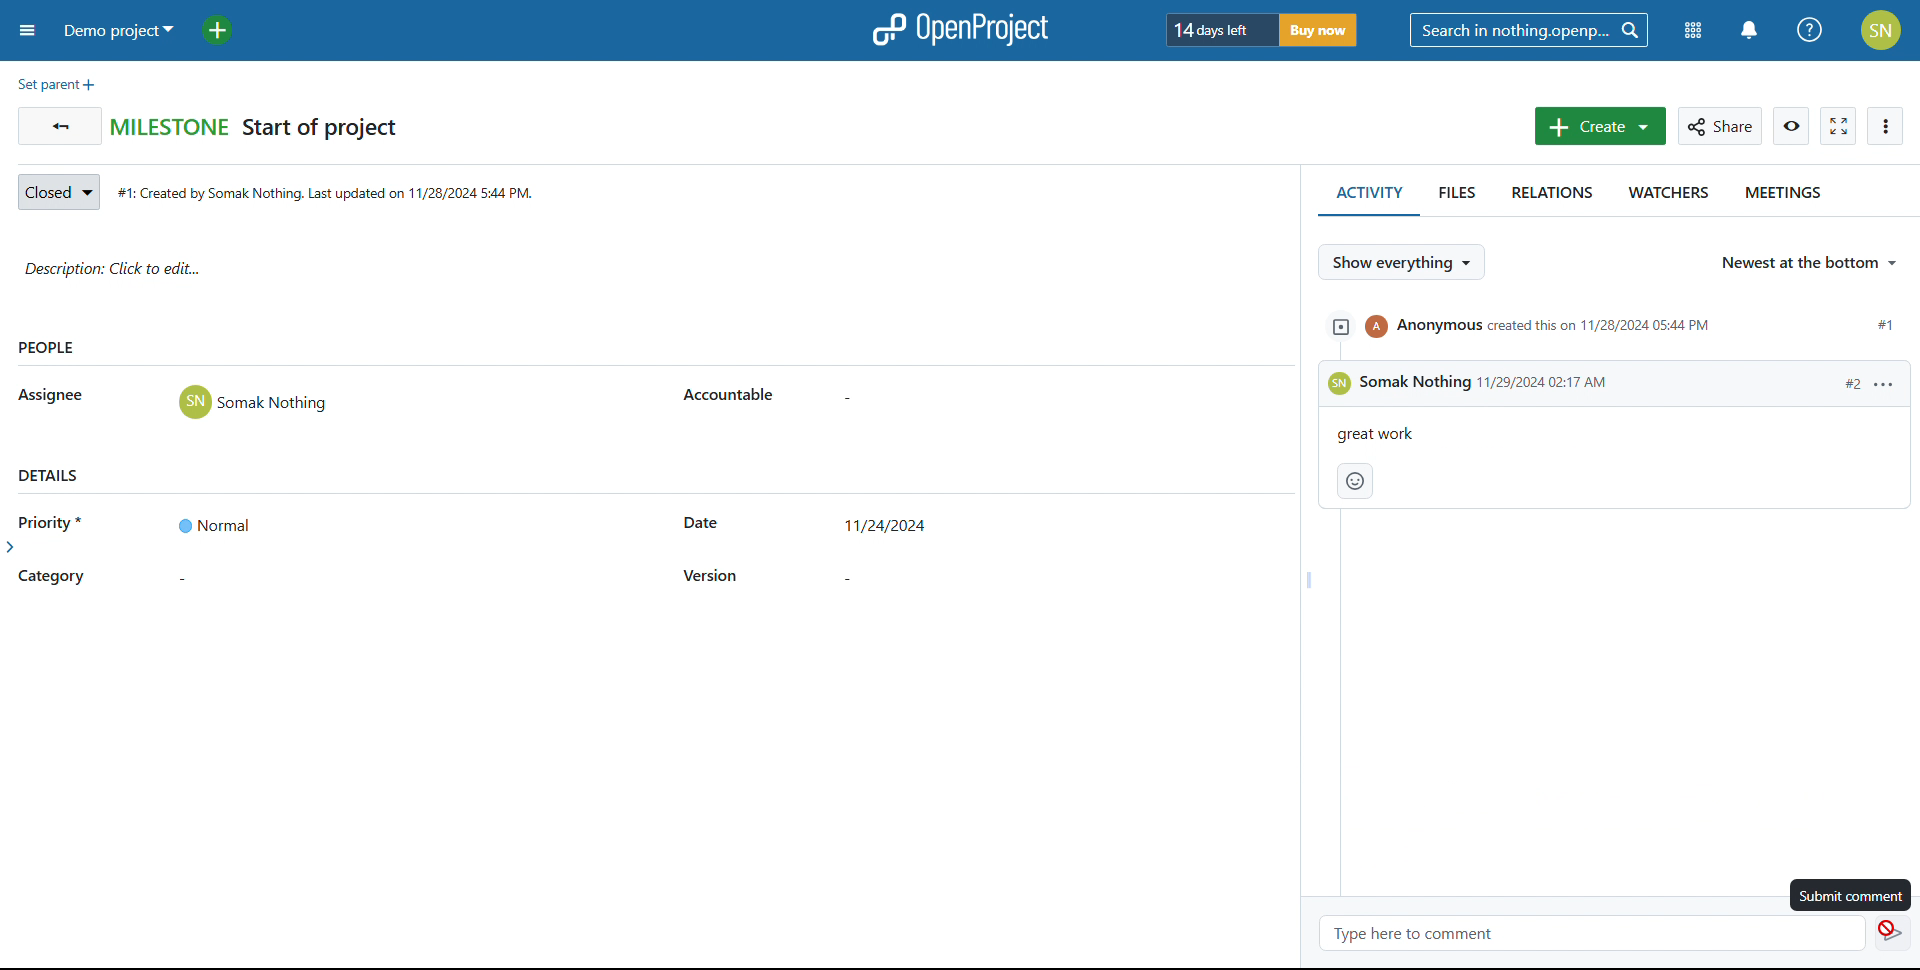 The width and height of the screenshot is (1920, 970). I want to click on expand side bar, so click(13, 551).